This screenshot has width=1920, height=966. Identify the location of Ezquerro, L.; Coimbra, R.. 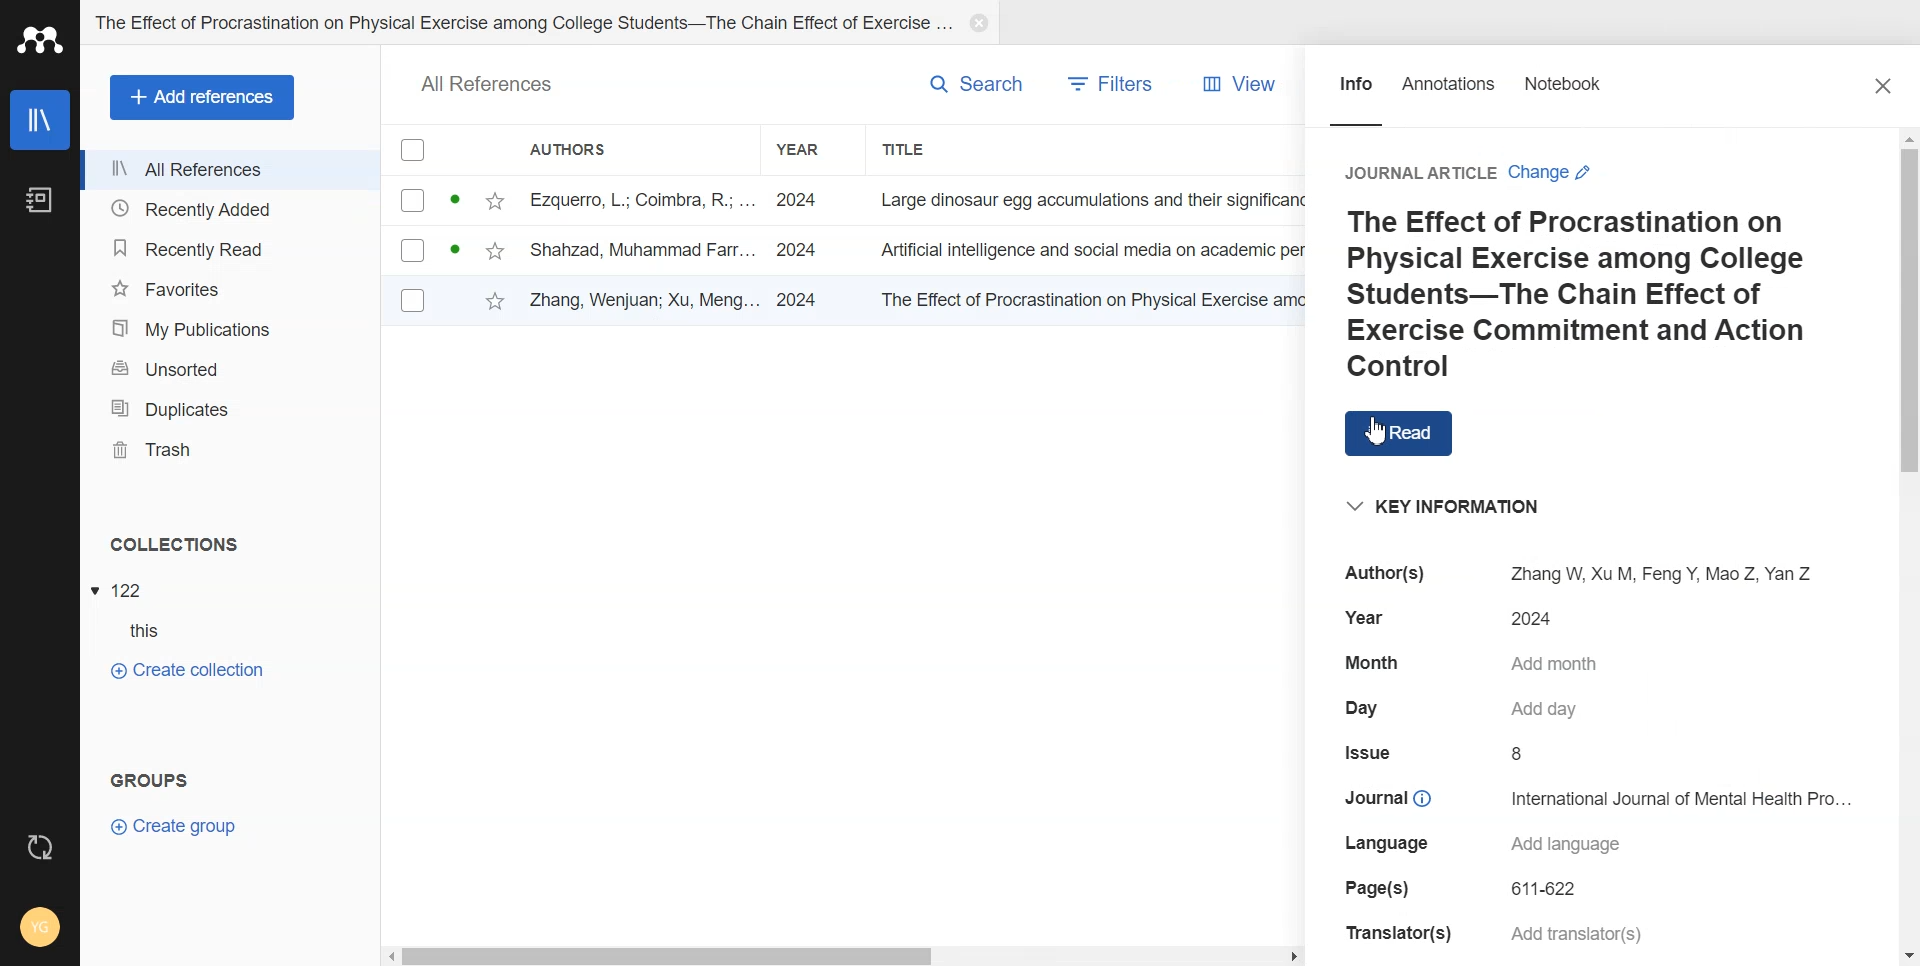
(628, 198).